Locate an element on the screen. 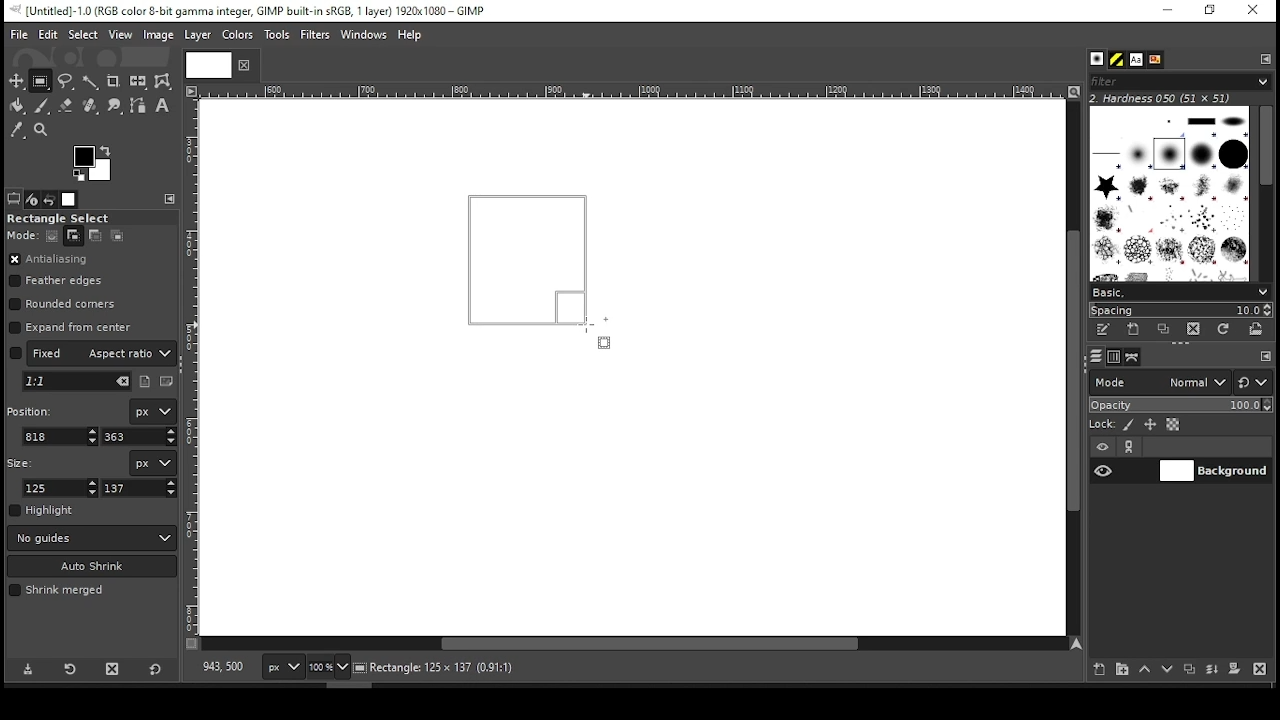 The width and height of the screenshot is (1280, 720). layer visibility on/off is located at coordinates (1104, 470).